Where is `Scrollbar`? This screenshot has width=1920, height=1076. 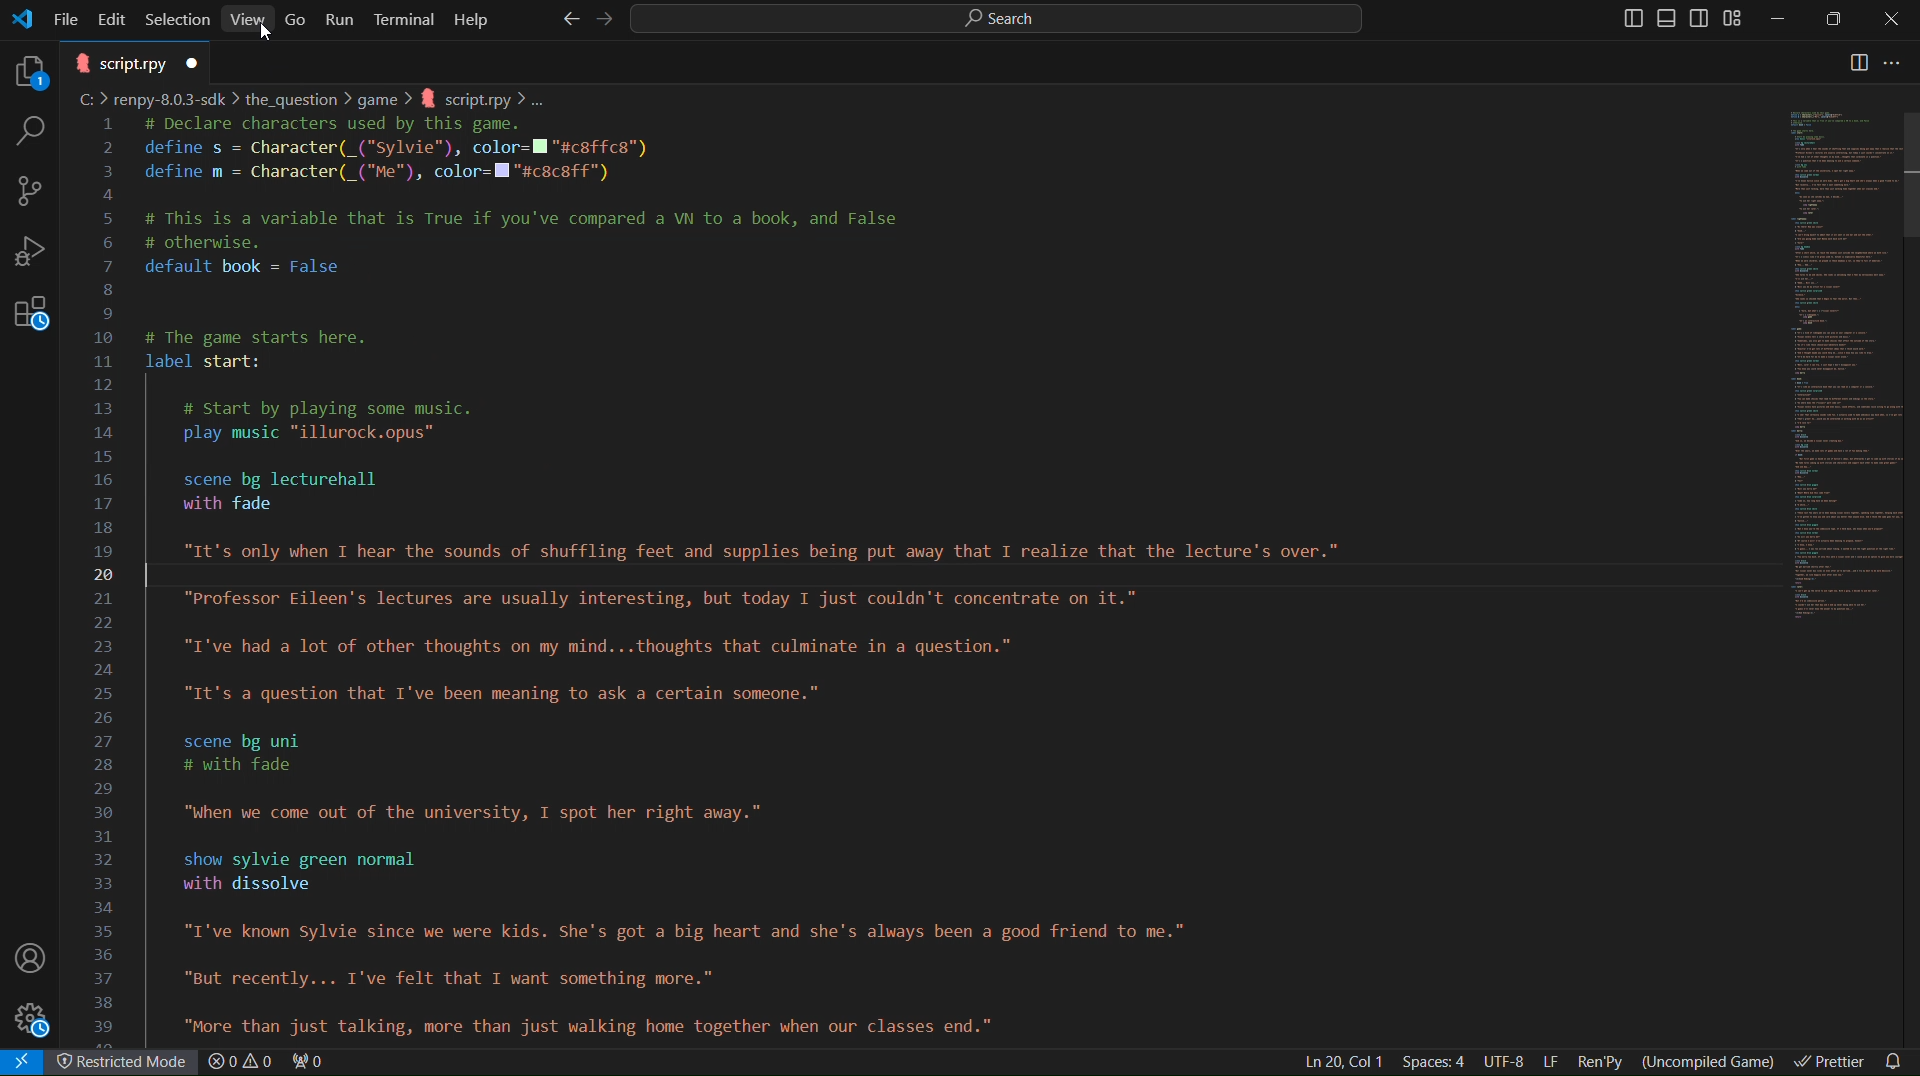
Scrollbar is located at coordinates (1908, 176).